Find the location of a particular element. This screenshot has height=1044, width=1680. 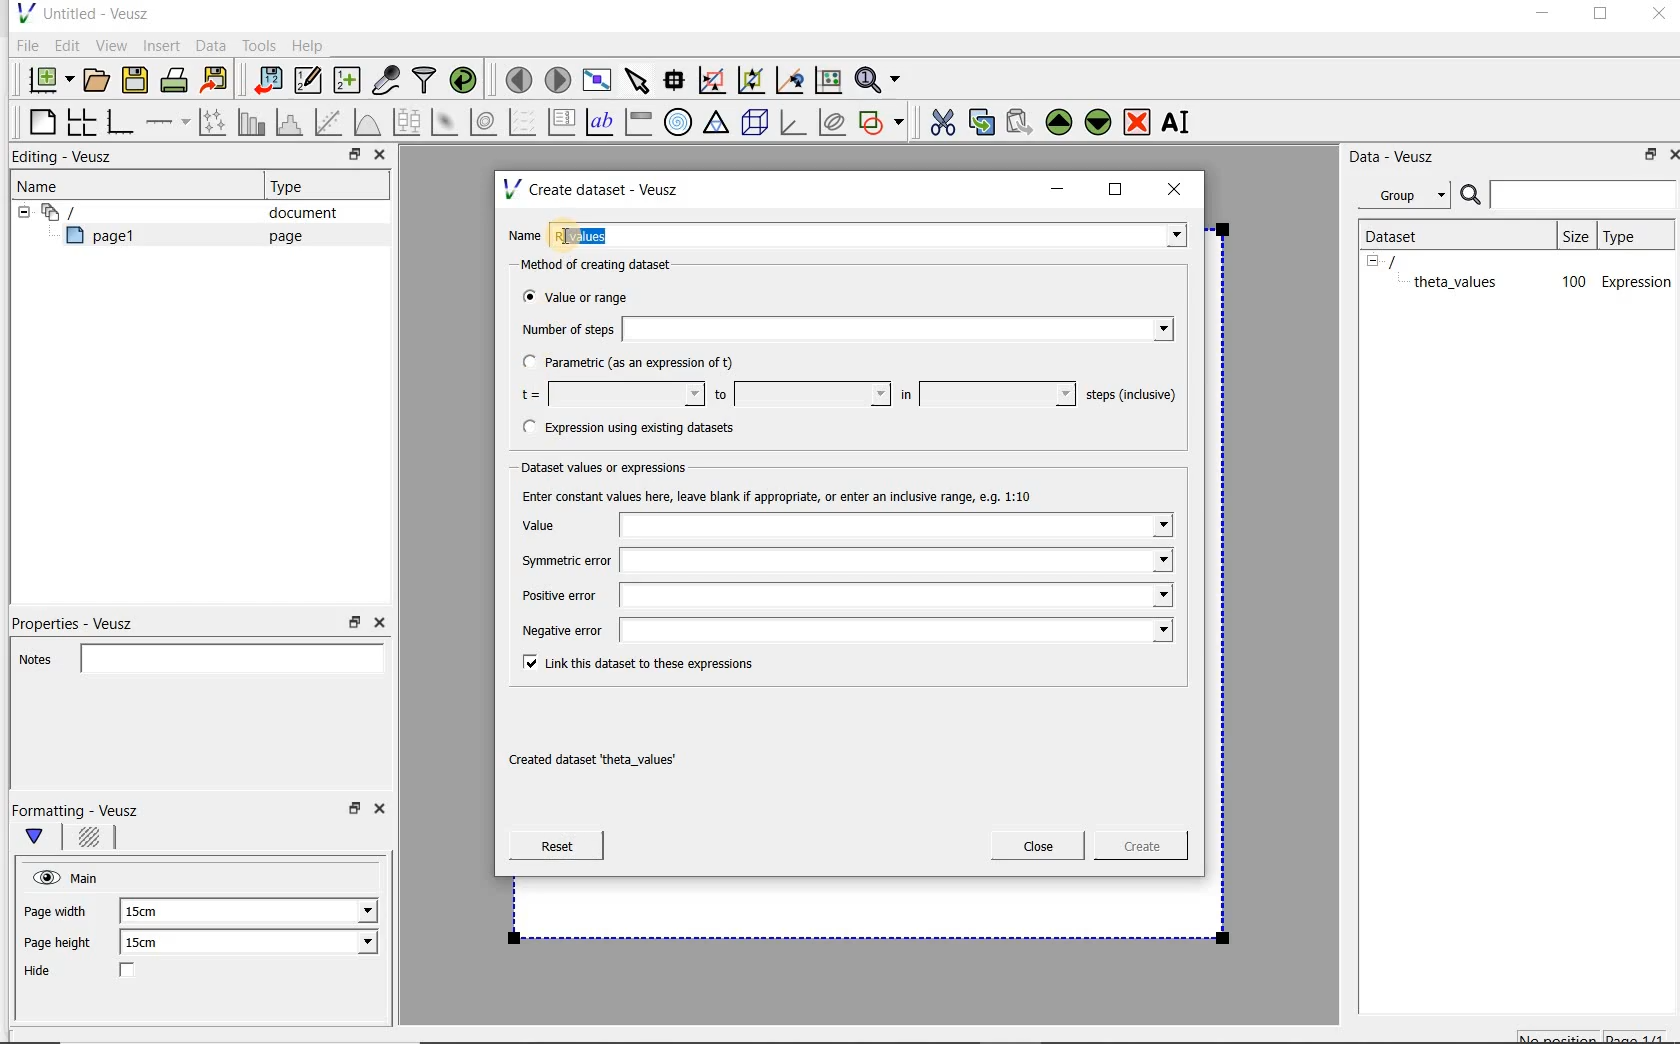

Editing - Veusz is located at coordinates (67, 158).